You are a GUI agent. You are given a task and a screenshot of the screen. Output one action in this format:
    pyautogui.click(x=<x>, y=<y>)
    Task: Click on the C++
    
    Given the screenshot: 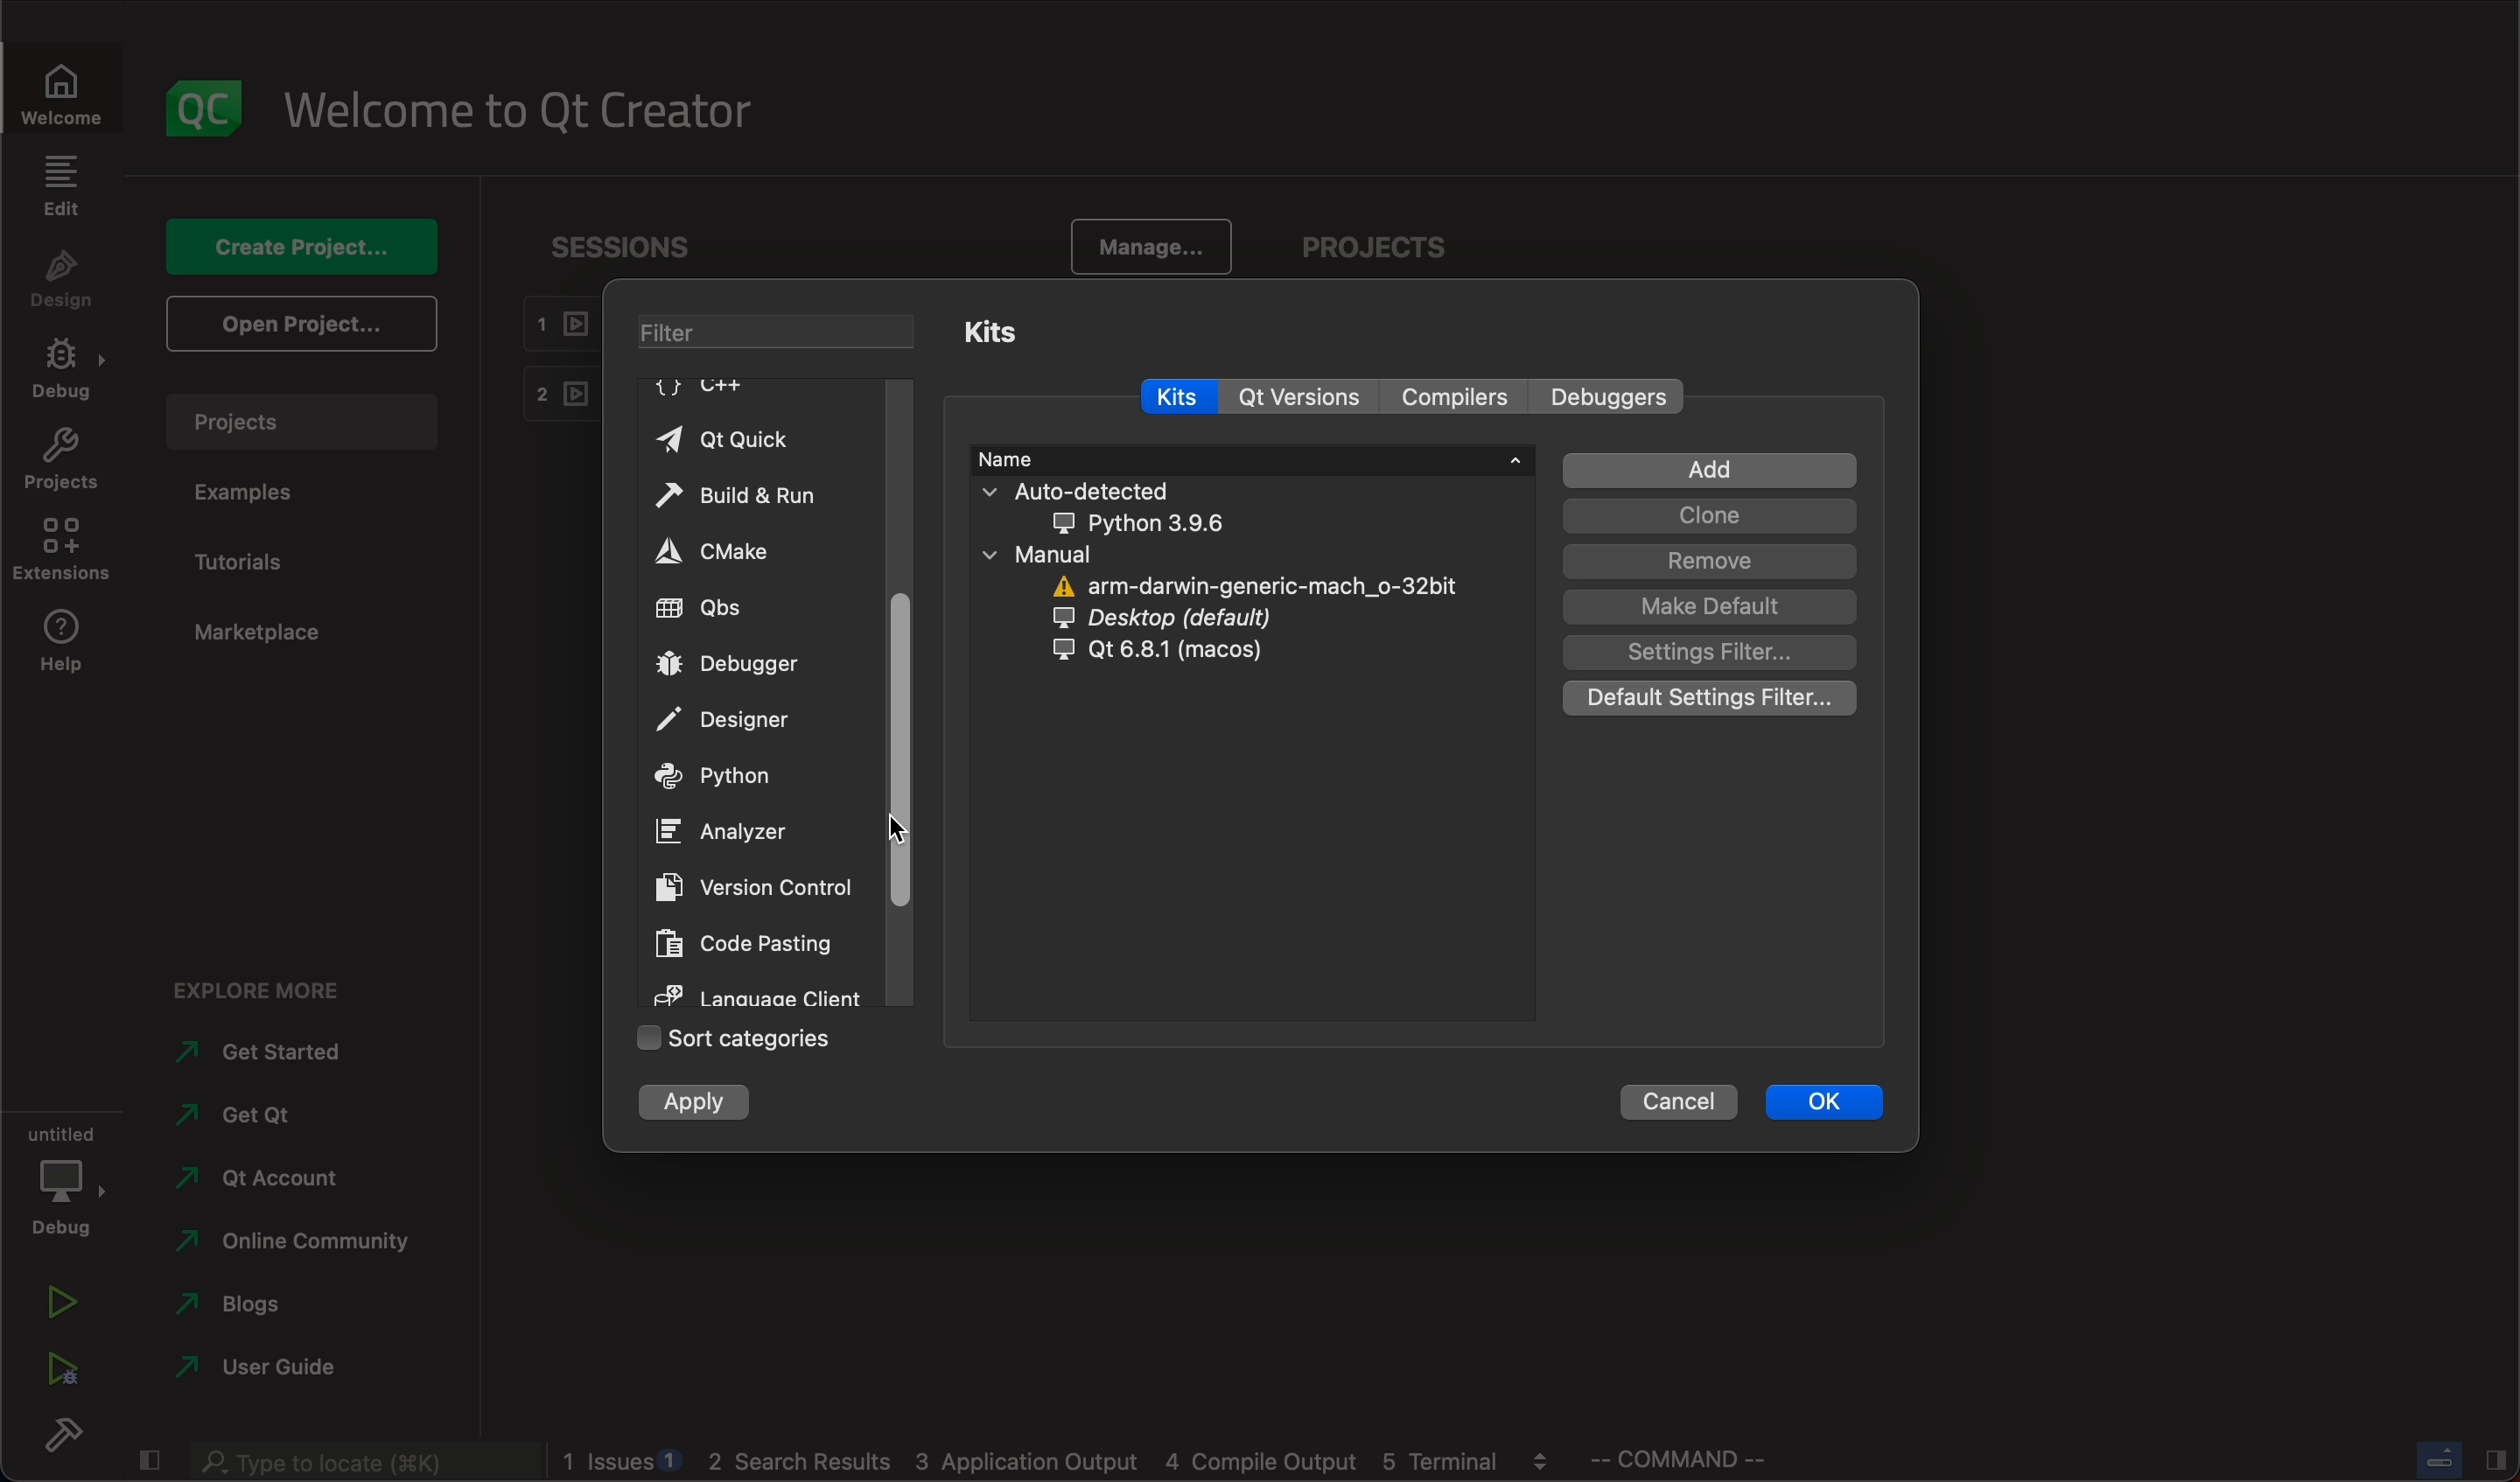 What is the action you would take?
    pyautogui.click(x=699, y=386)
    